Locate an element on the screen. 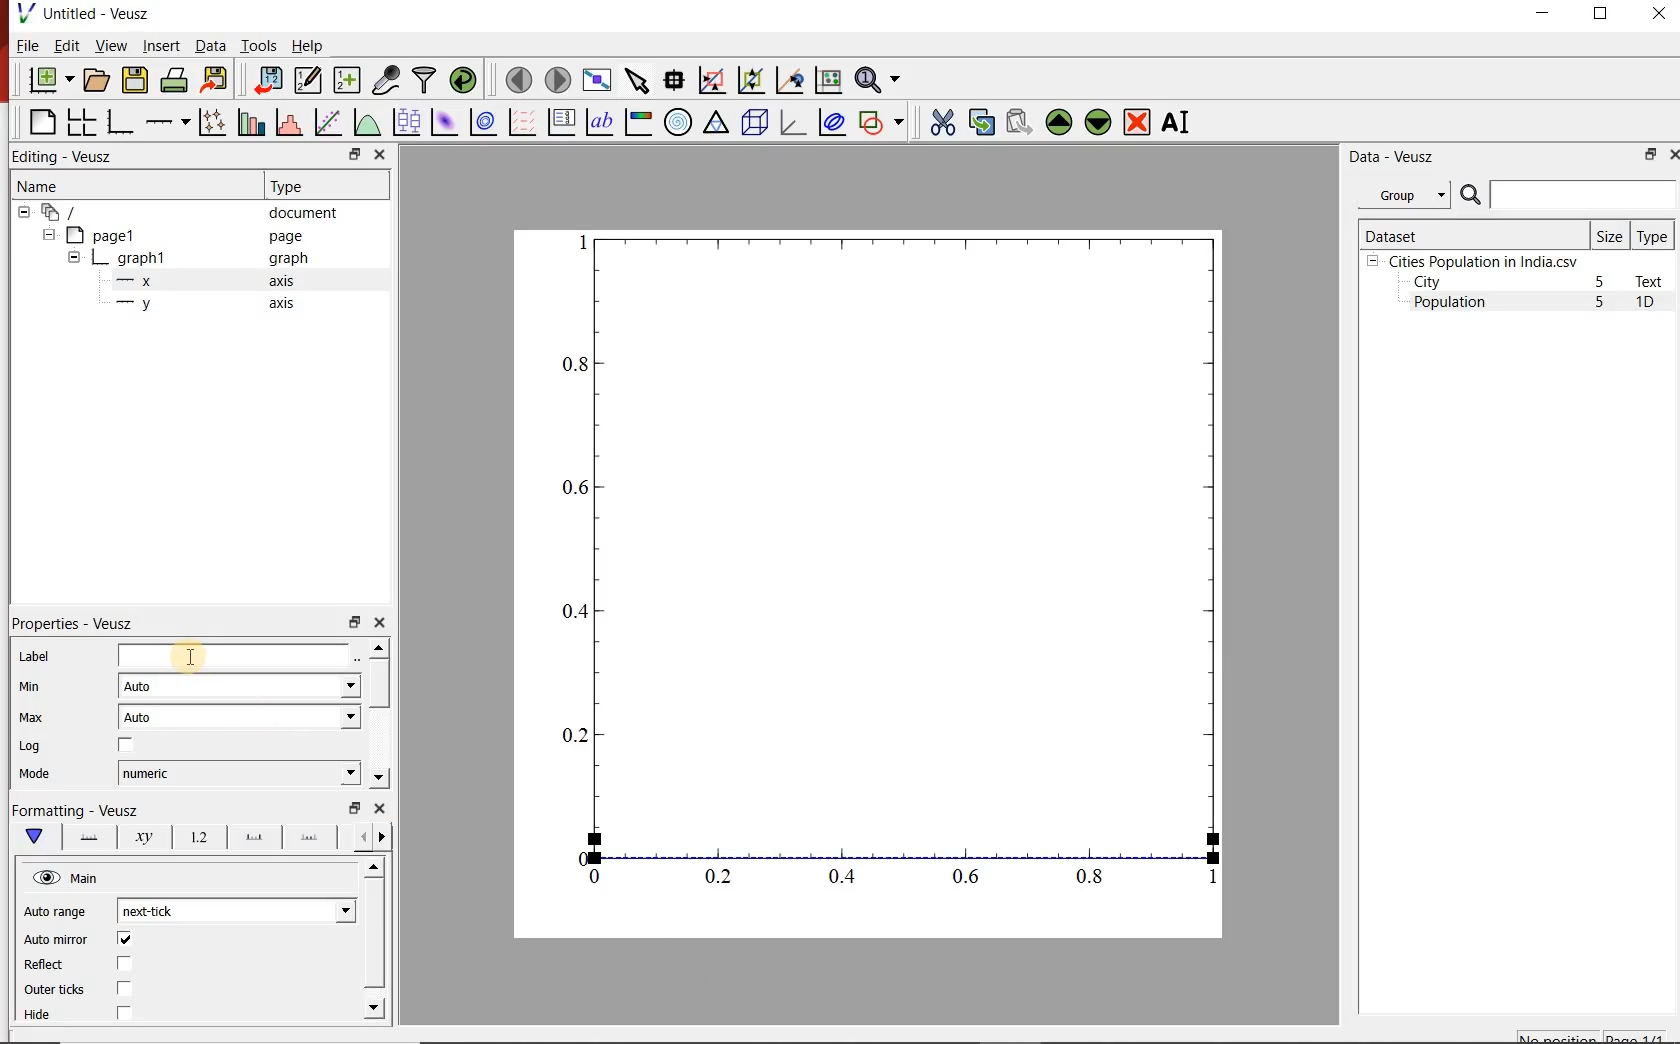 The image size is (1680, 1044). copy the selected widget is located at coordinates (980, 120).